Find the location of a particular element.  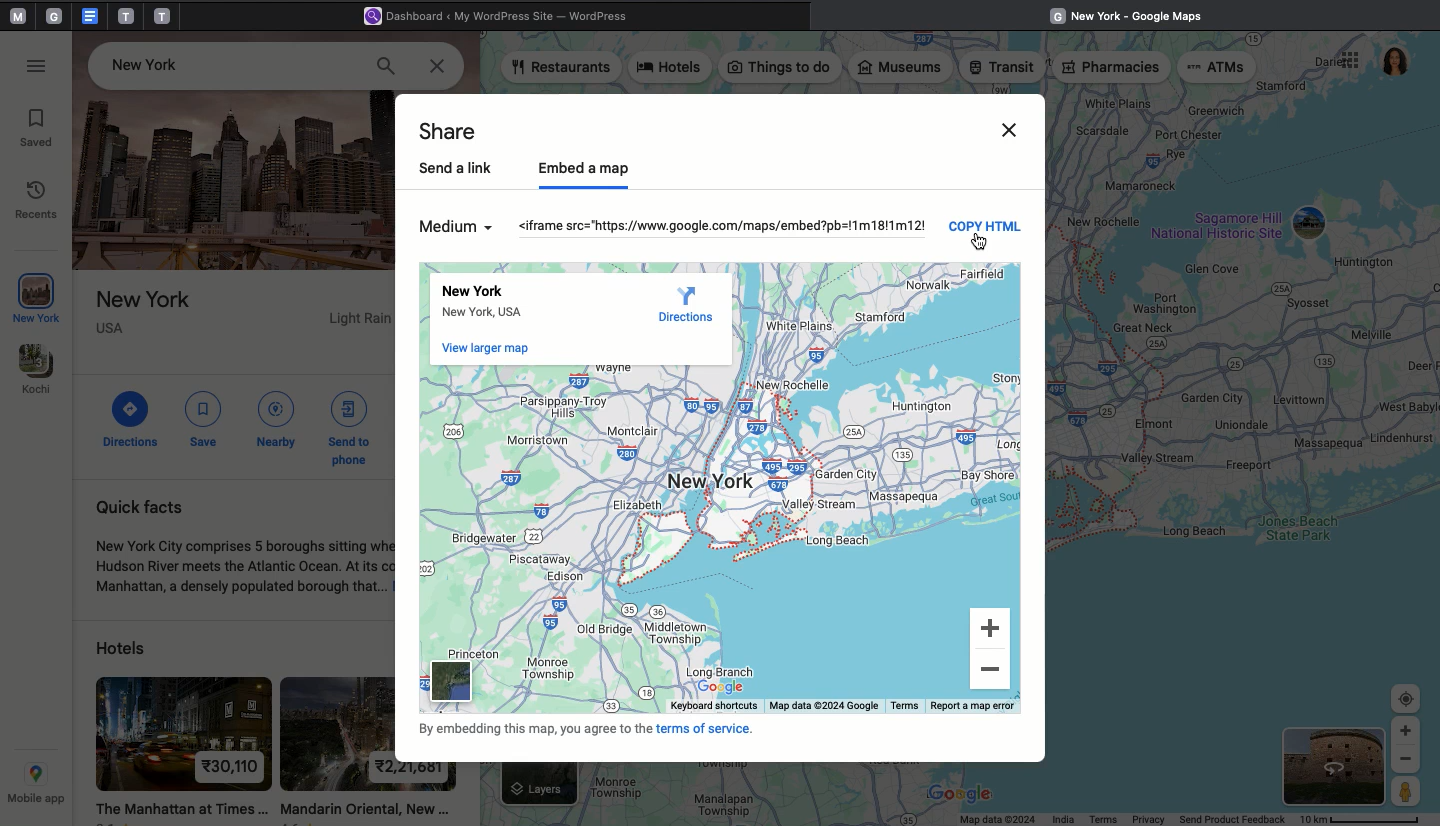

Mobile app is located at coordinates (35, 785).